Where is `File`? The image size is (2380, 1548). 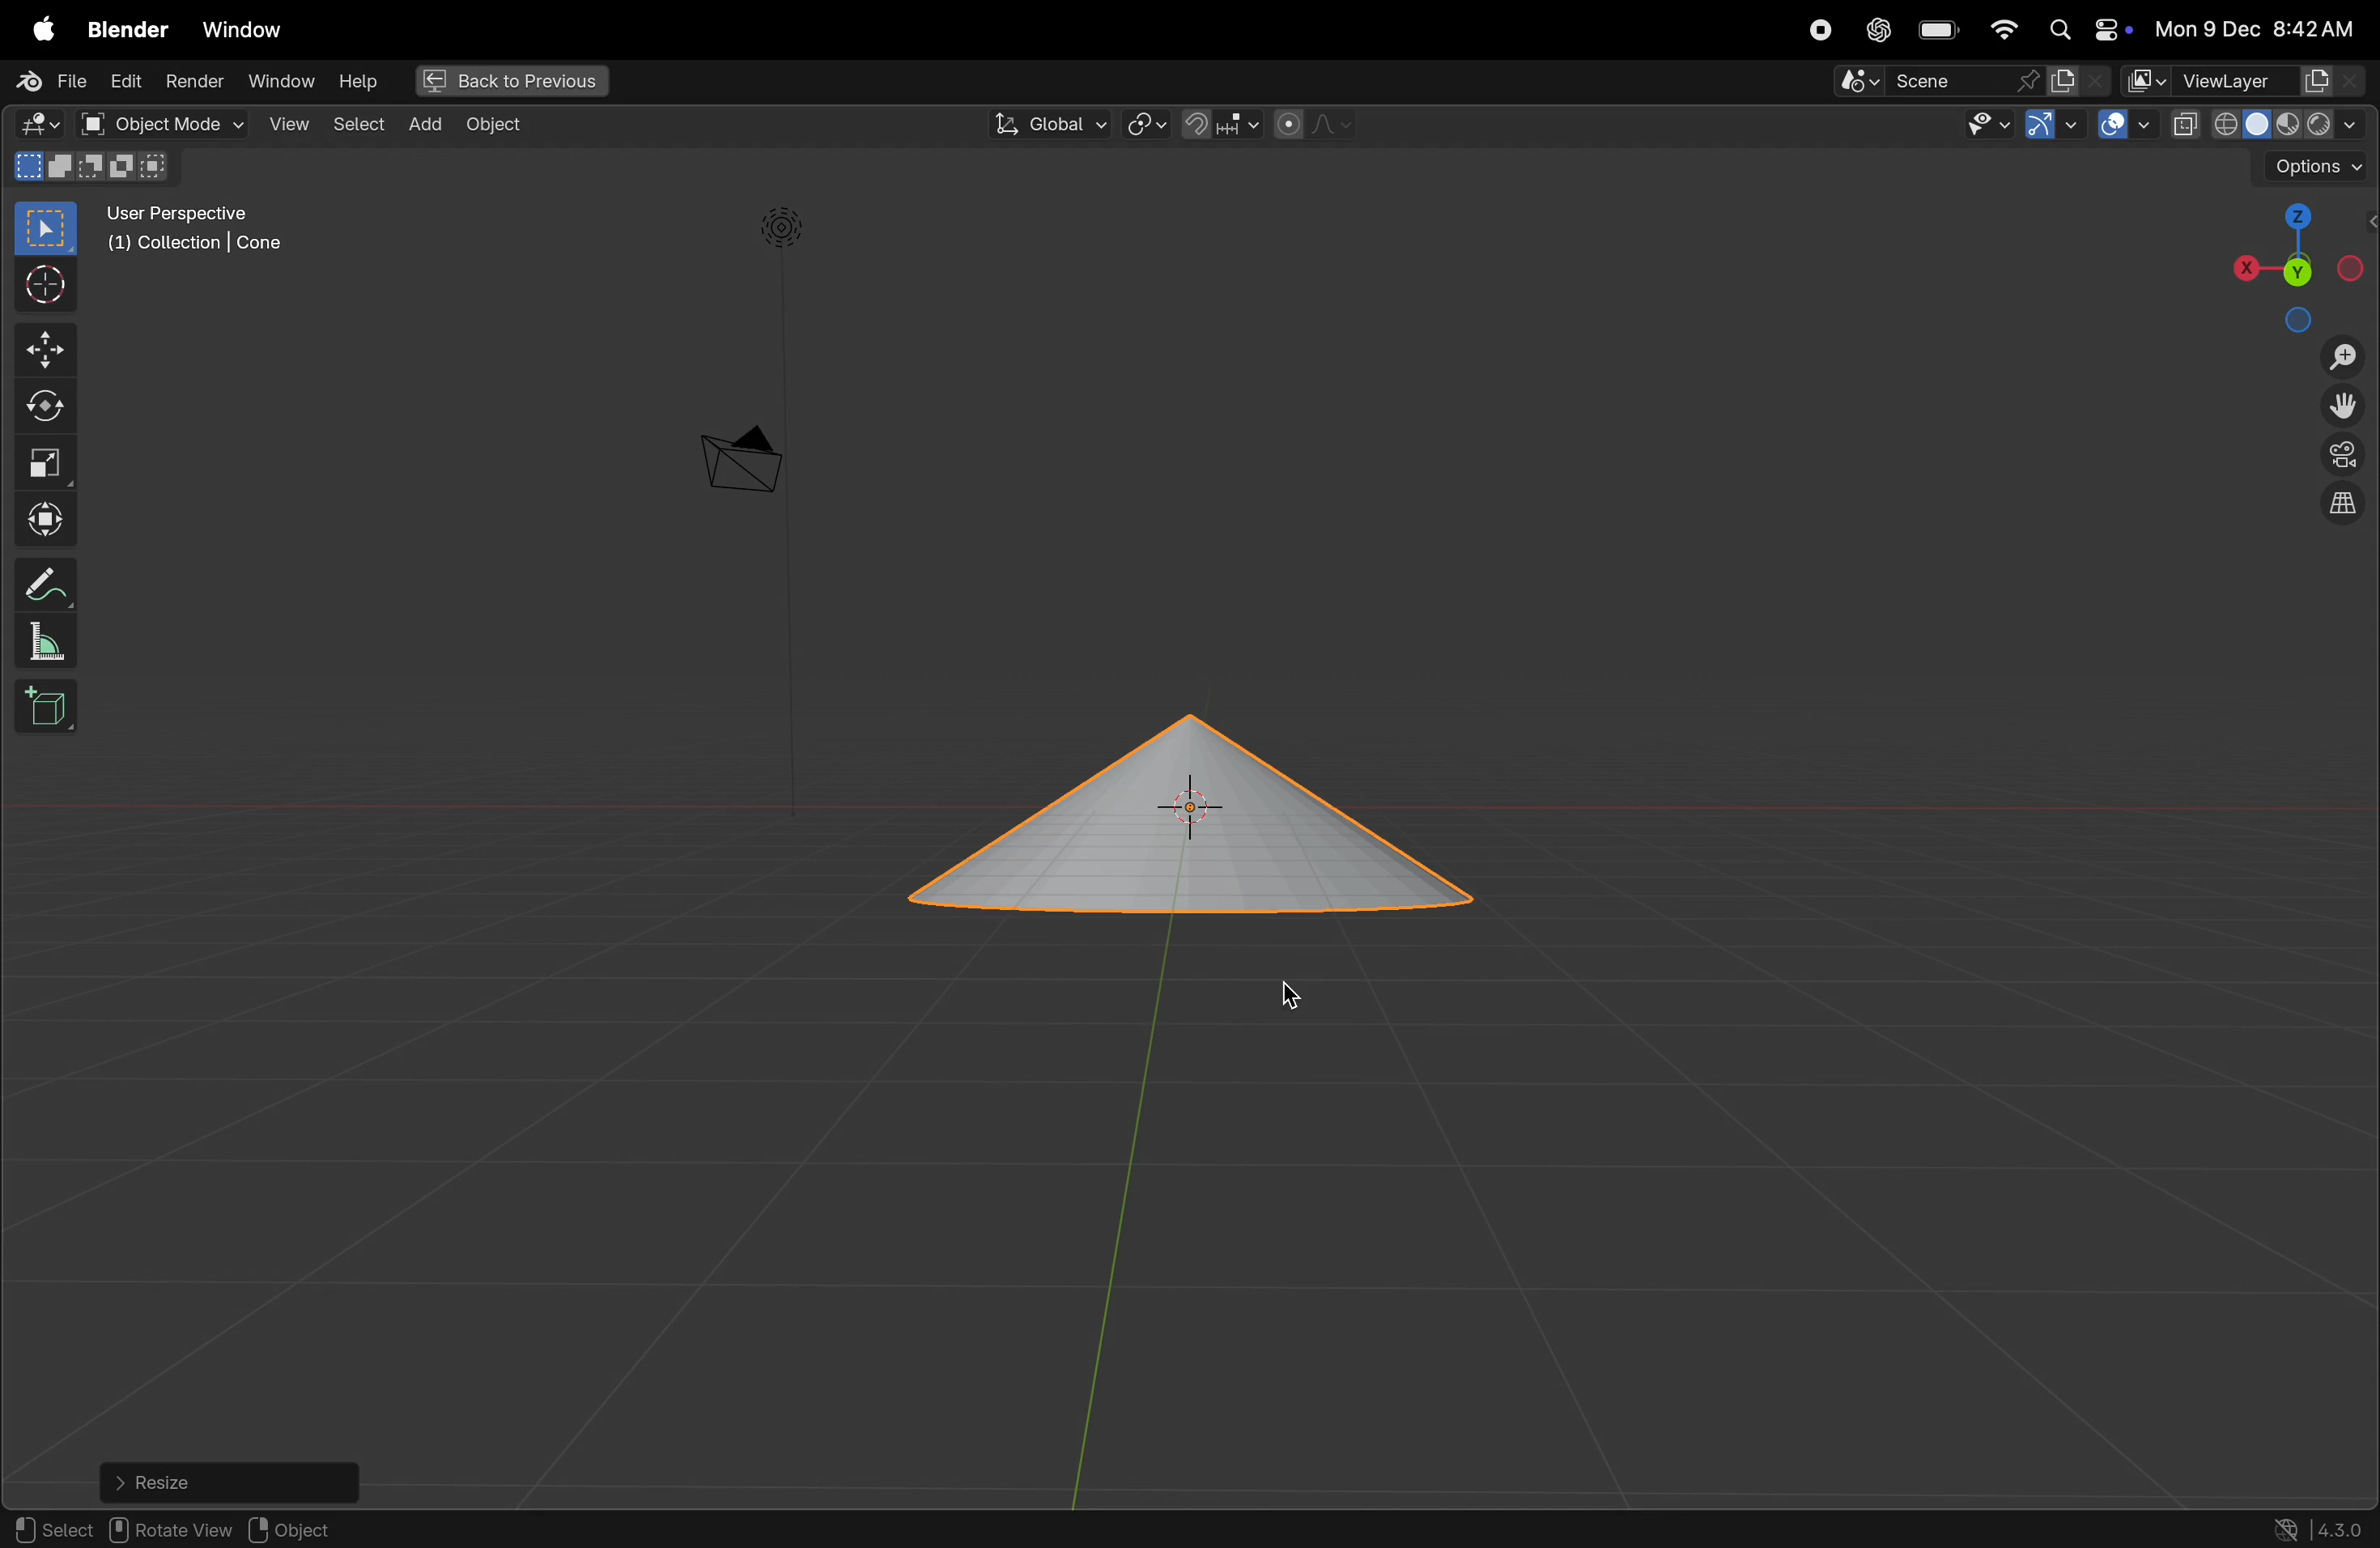
File is located at coordinates (50, 79).